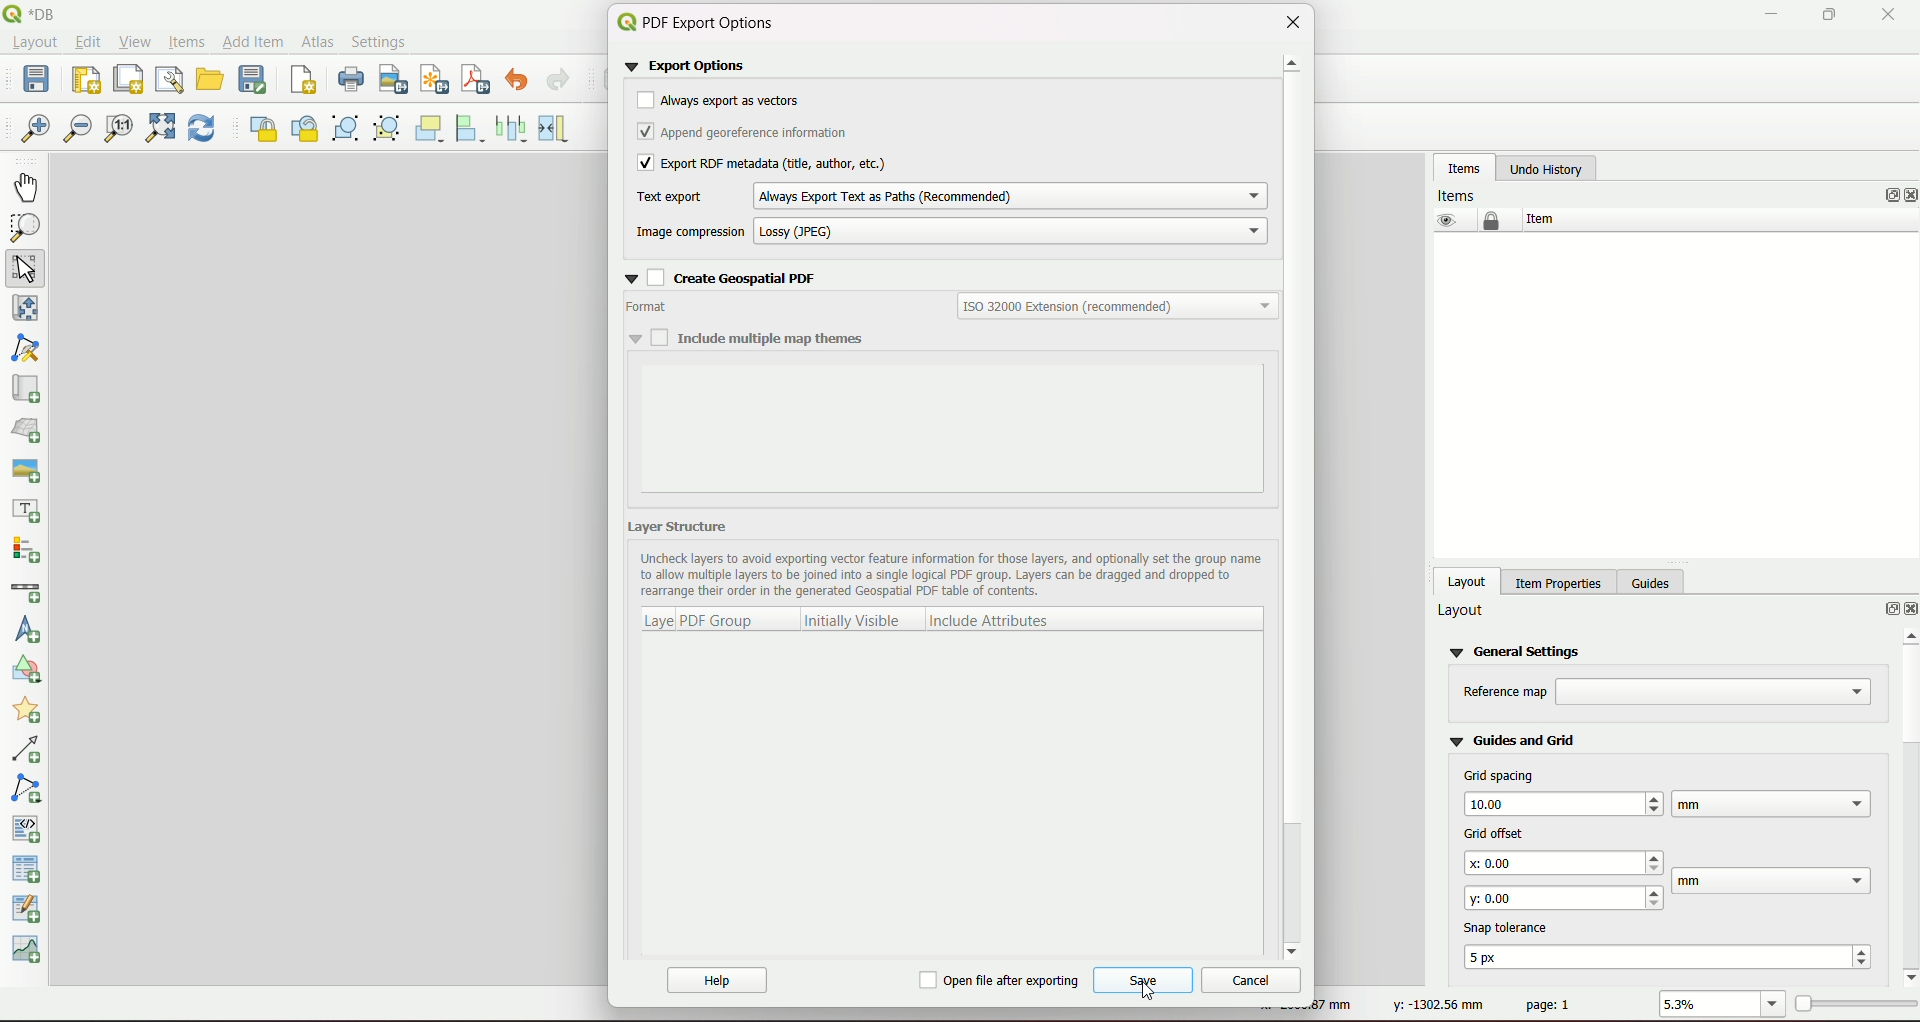 Image resolution: width=1920 pixels, height=1022 pixels. Describe the element at coordinates (1546, 169) in the screenshot. I see `undo history` at that location.